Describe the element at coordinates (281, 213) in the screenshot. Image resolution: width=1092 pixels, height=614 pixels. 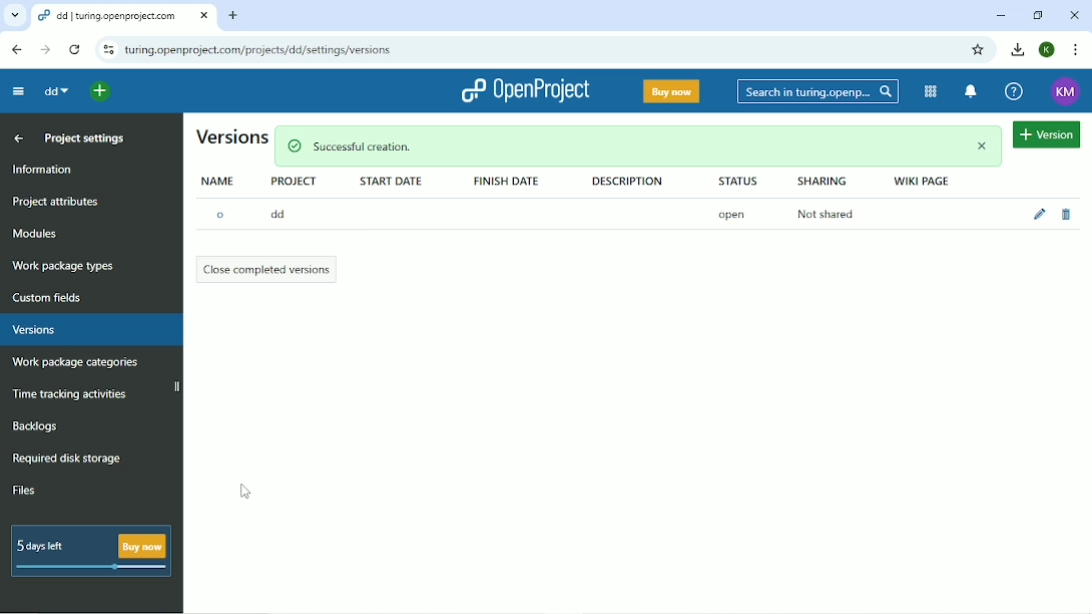
I see `dd` at that location.